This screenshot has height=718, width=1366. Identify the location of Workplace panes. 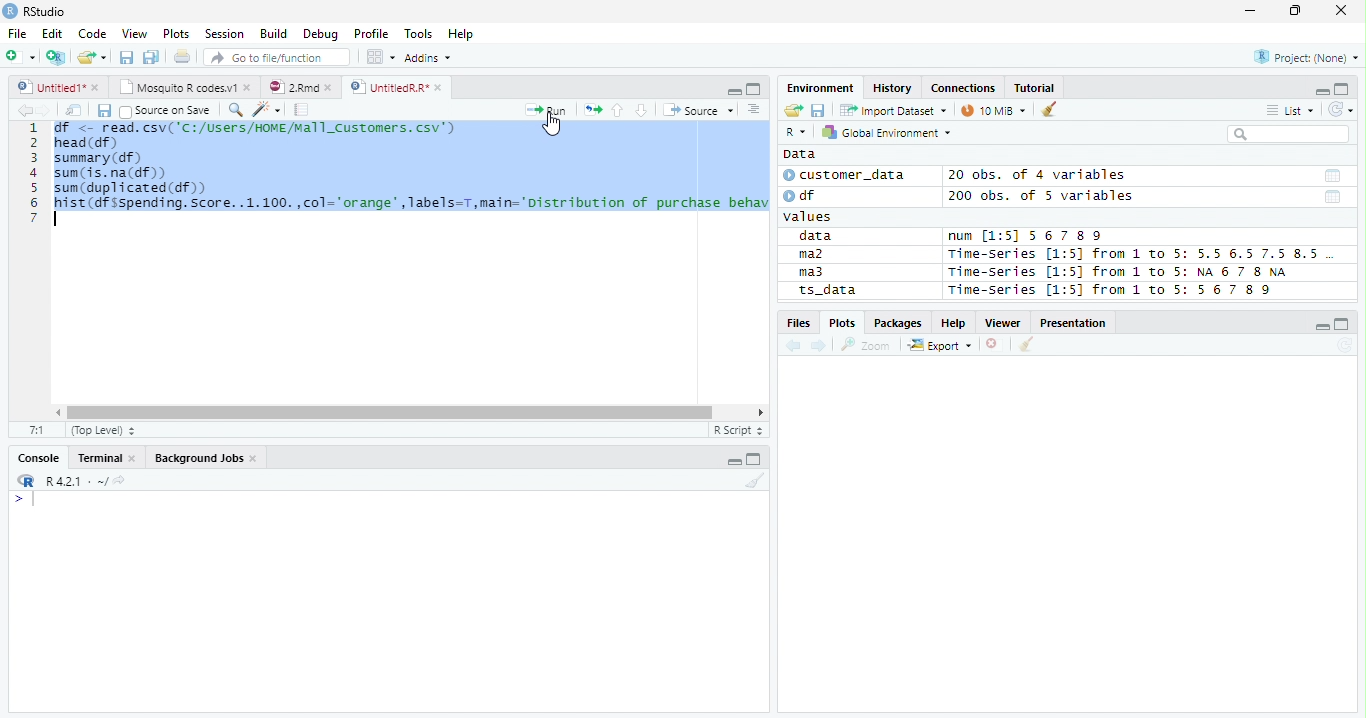
(380, 57).